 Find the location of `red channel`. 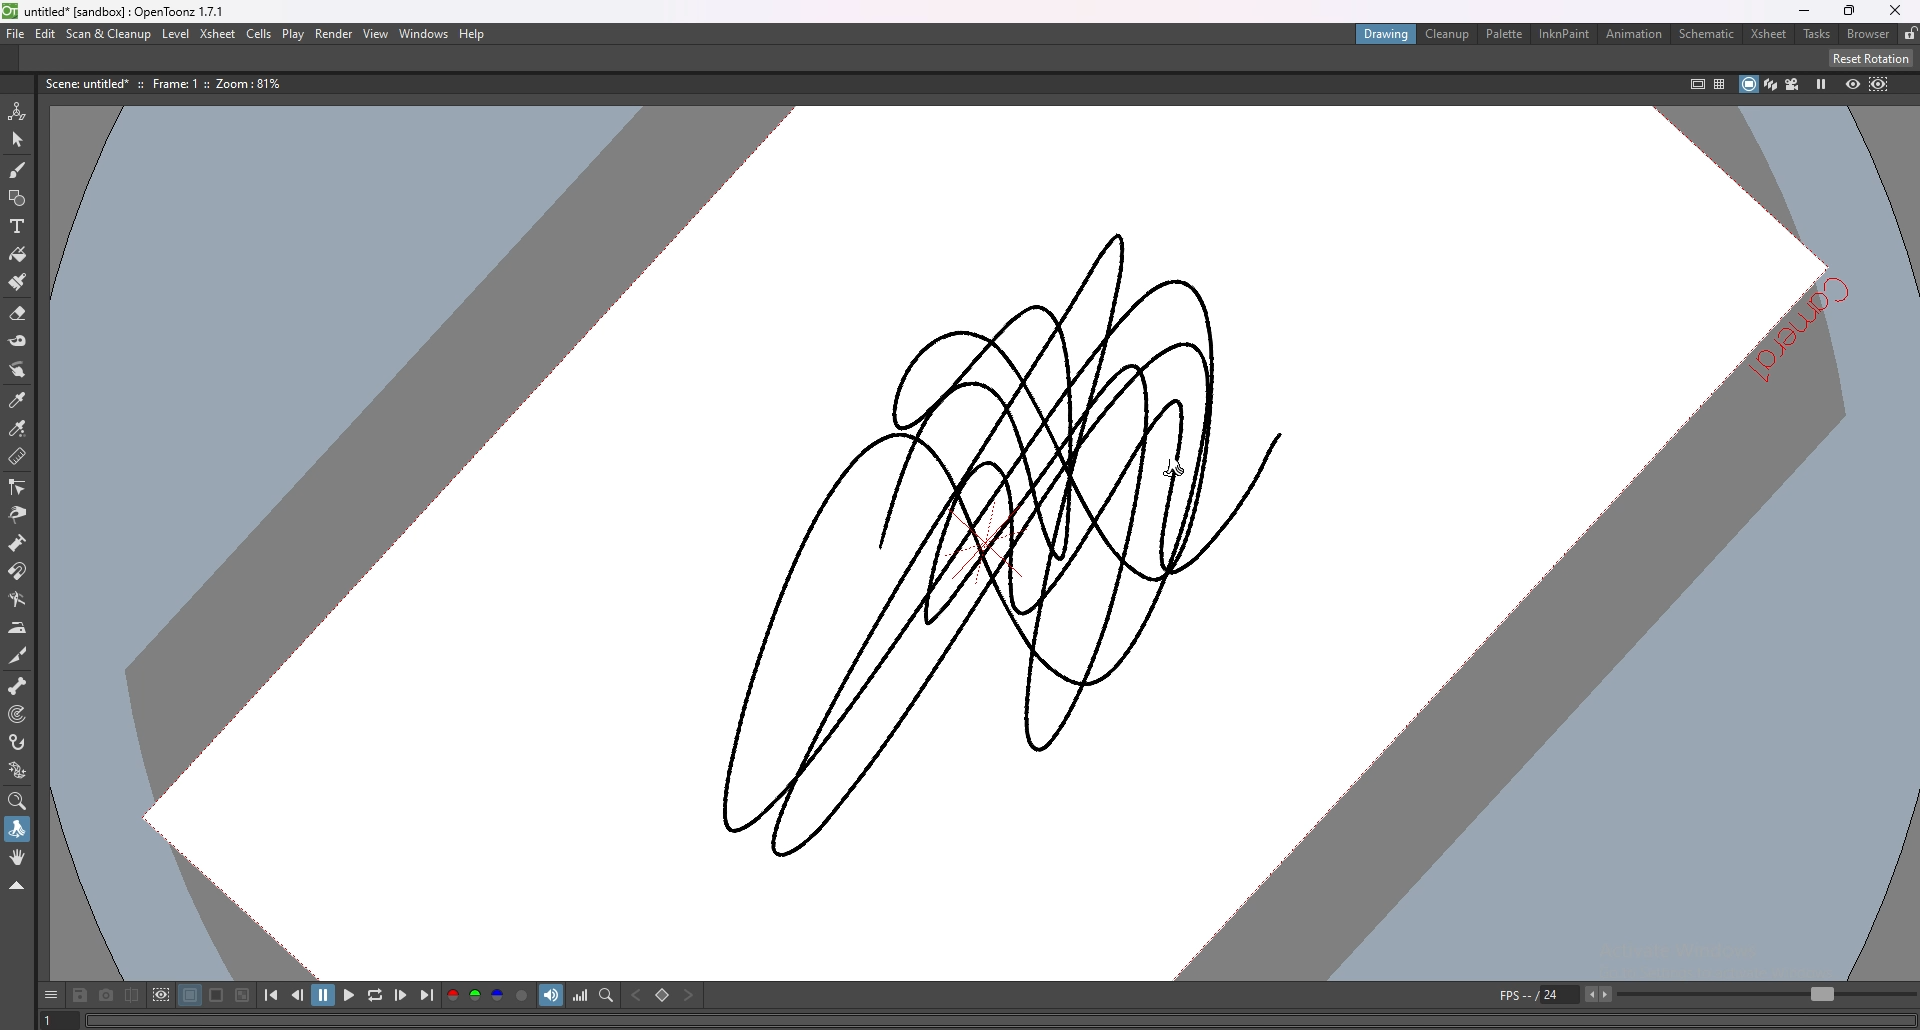

red channel is located at coordinates (452, 996).